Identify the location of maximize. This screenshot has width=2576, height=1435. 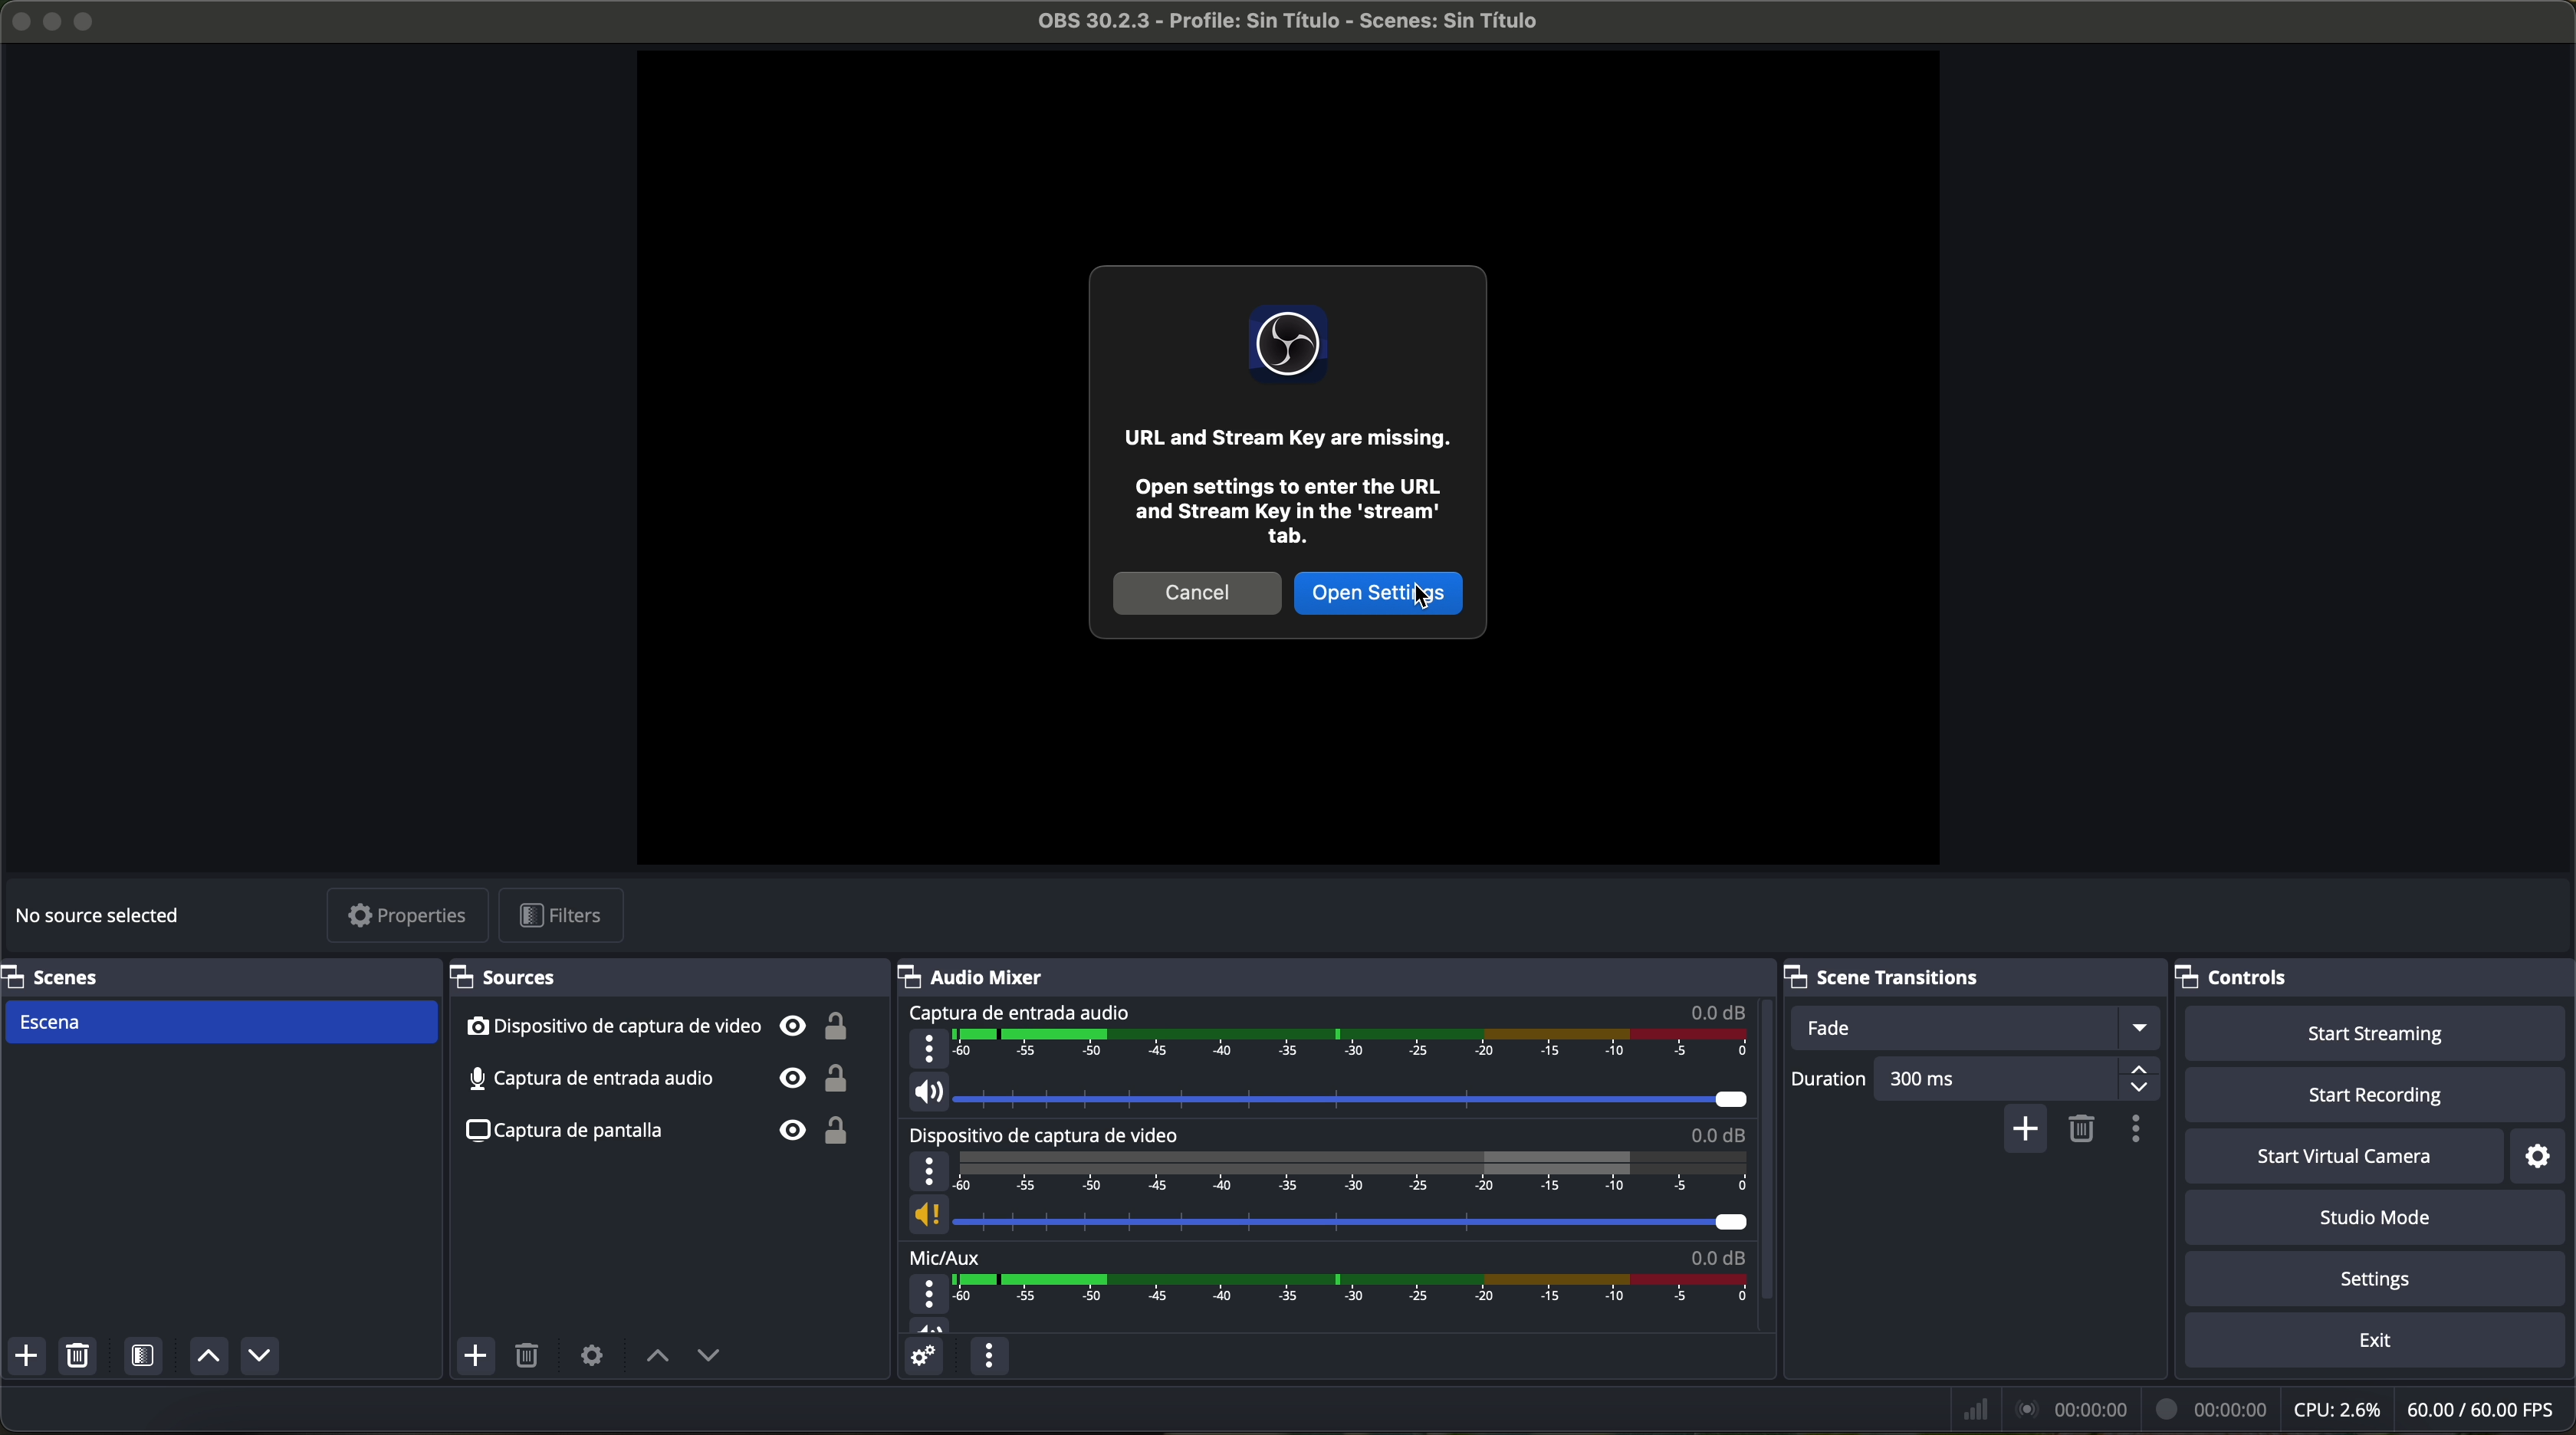
(88, 21).